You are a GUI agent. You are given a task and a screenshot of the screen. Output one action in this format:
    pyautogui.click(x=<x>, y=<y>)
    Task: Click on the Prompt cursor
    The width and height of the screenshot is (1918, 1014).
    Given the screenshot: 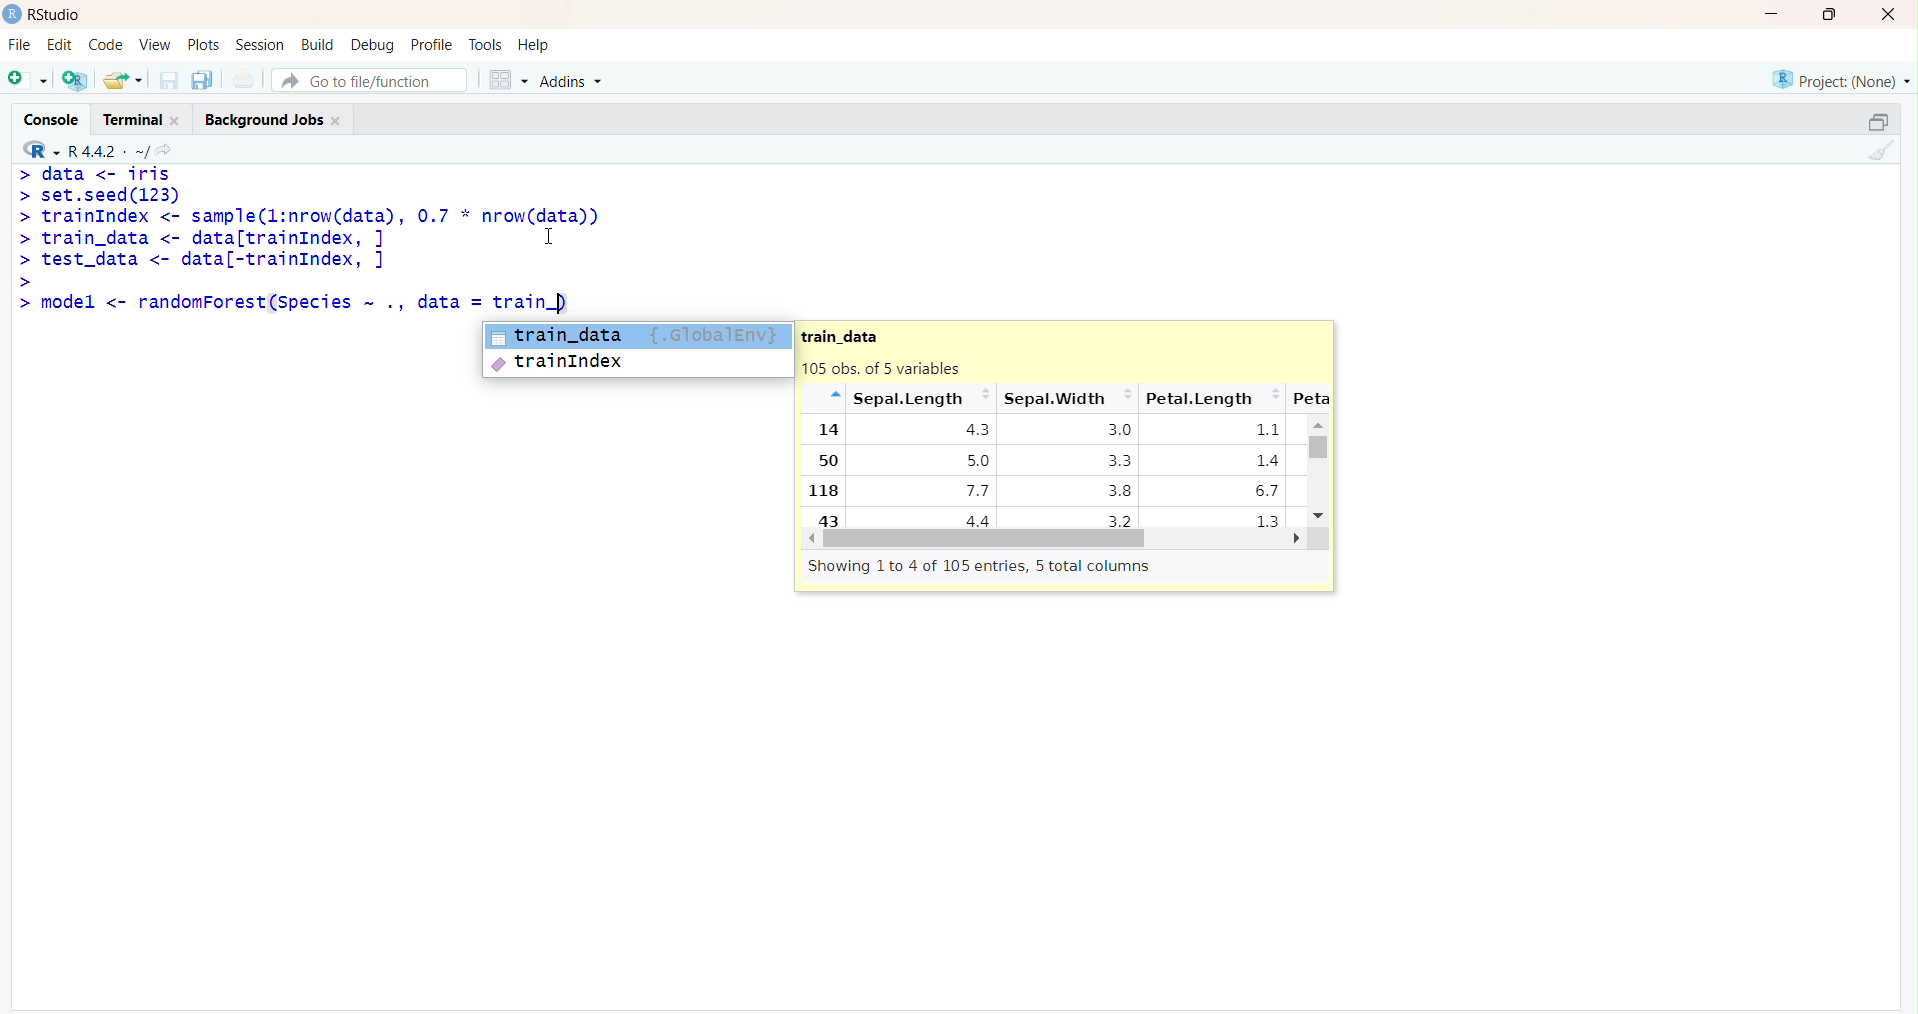 What is the action you would take?
    pyautogui.click(x=24, y=238)
    